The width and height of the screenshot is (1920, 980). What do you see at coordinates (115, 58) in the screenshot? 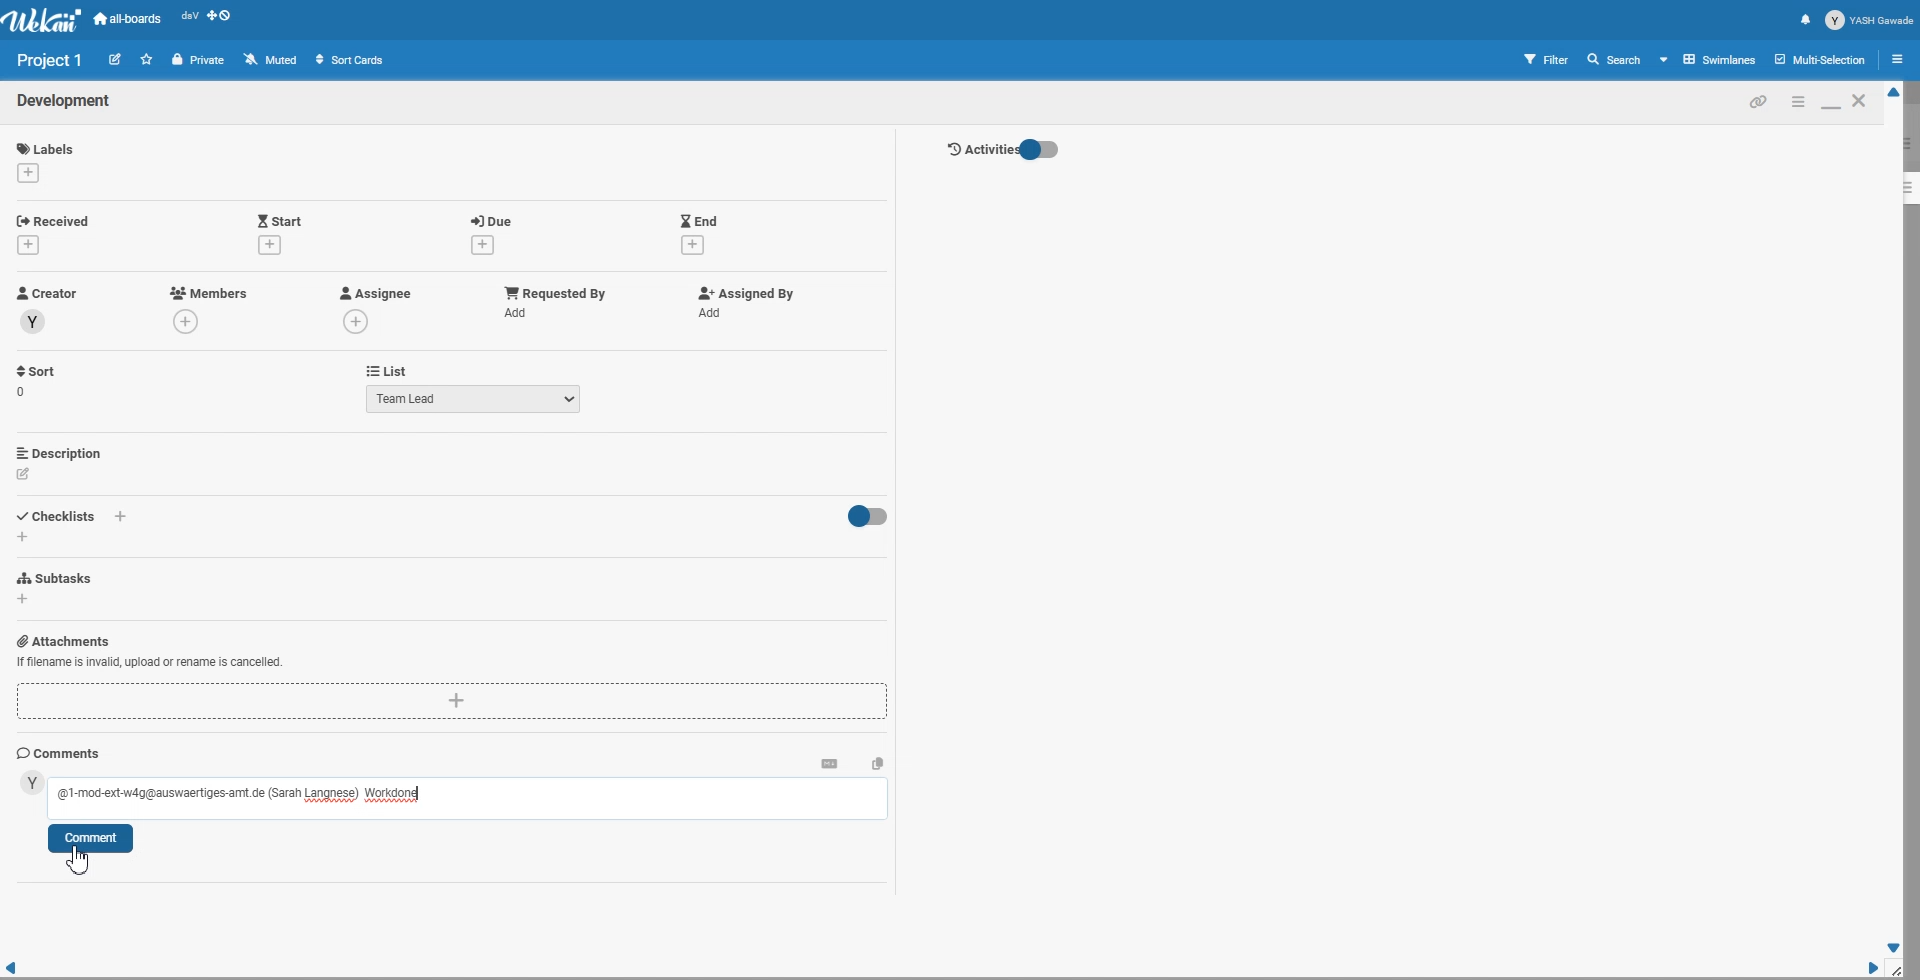
I see `Edit` at bounding box center [115, 58].